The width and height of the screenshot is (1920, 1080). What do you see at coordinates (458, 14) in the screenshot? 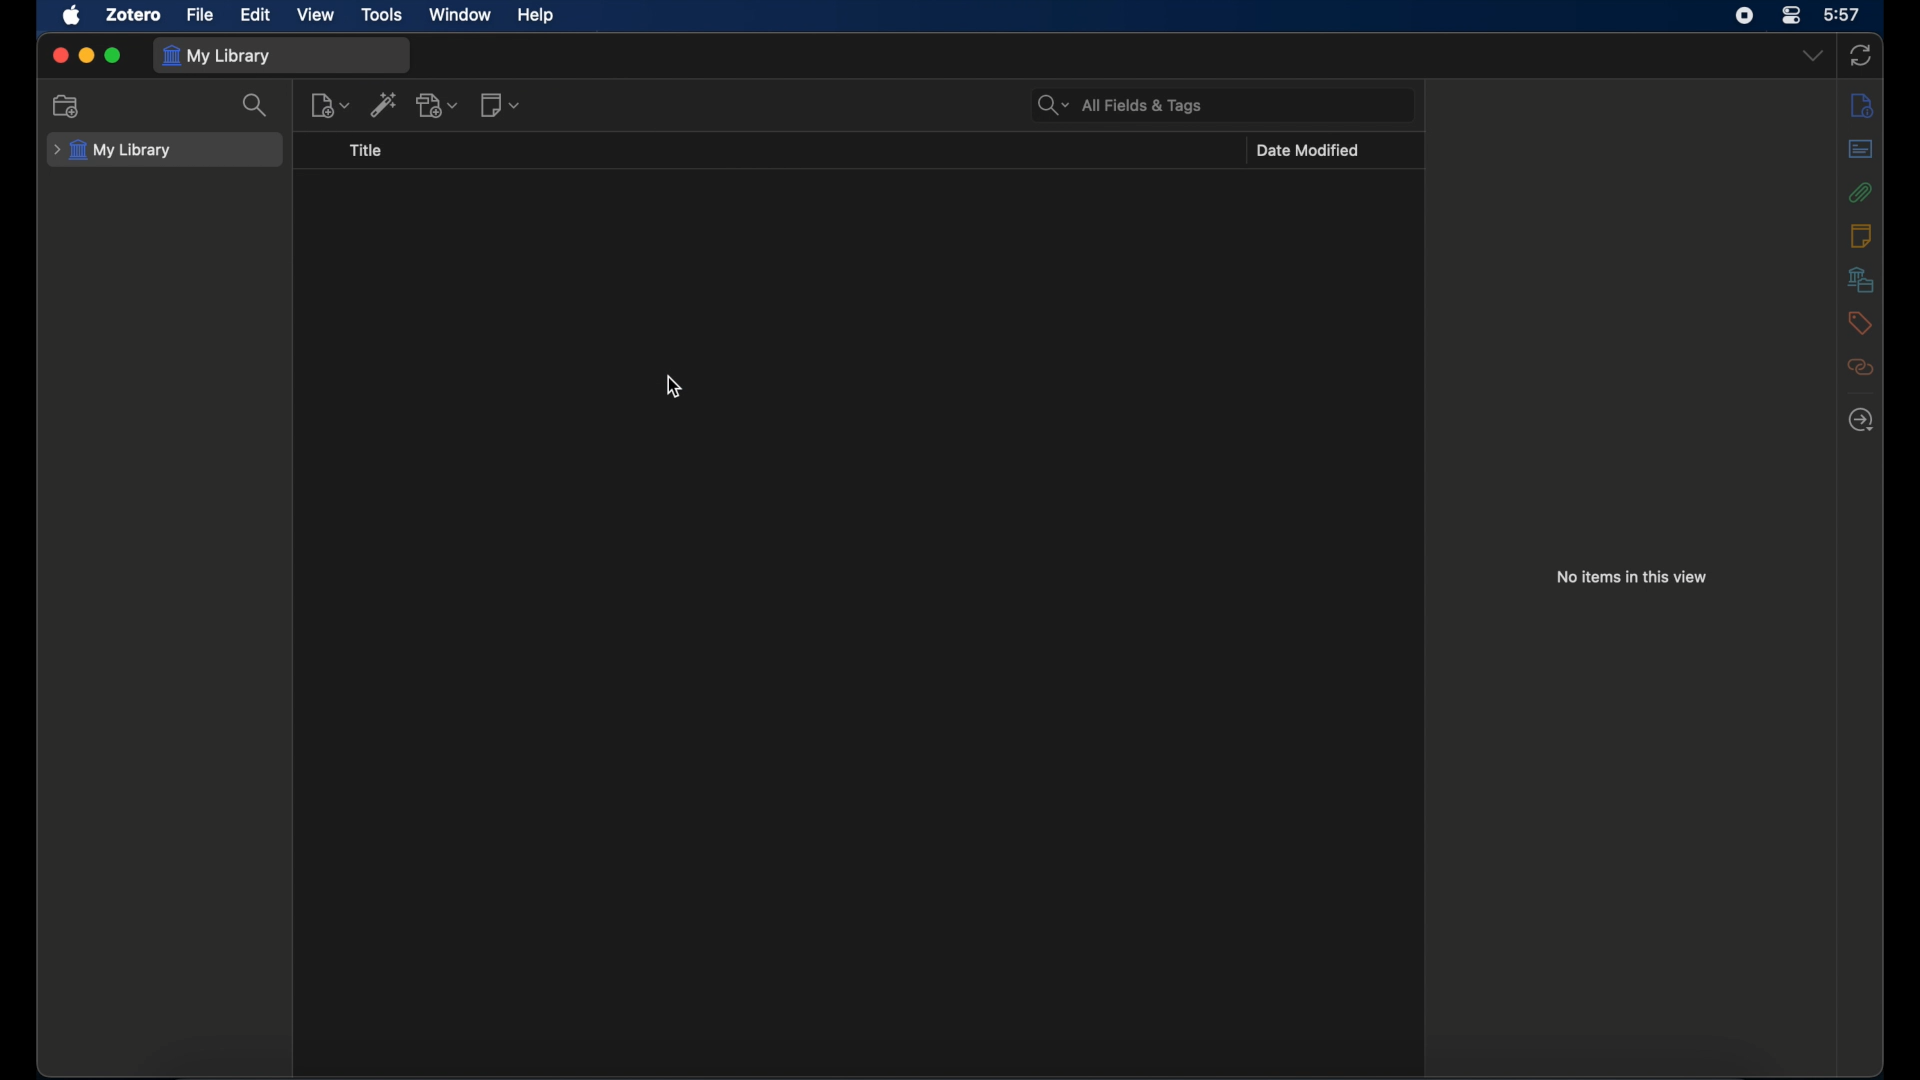
I see `window` at bounding box center [458, 14].